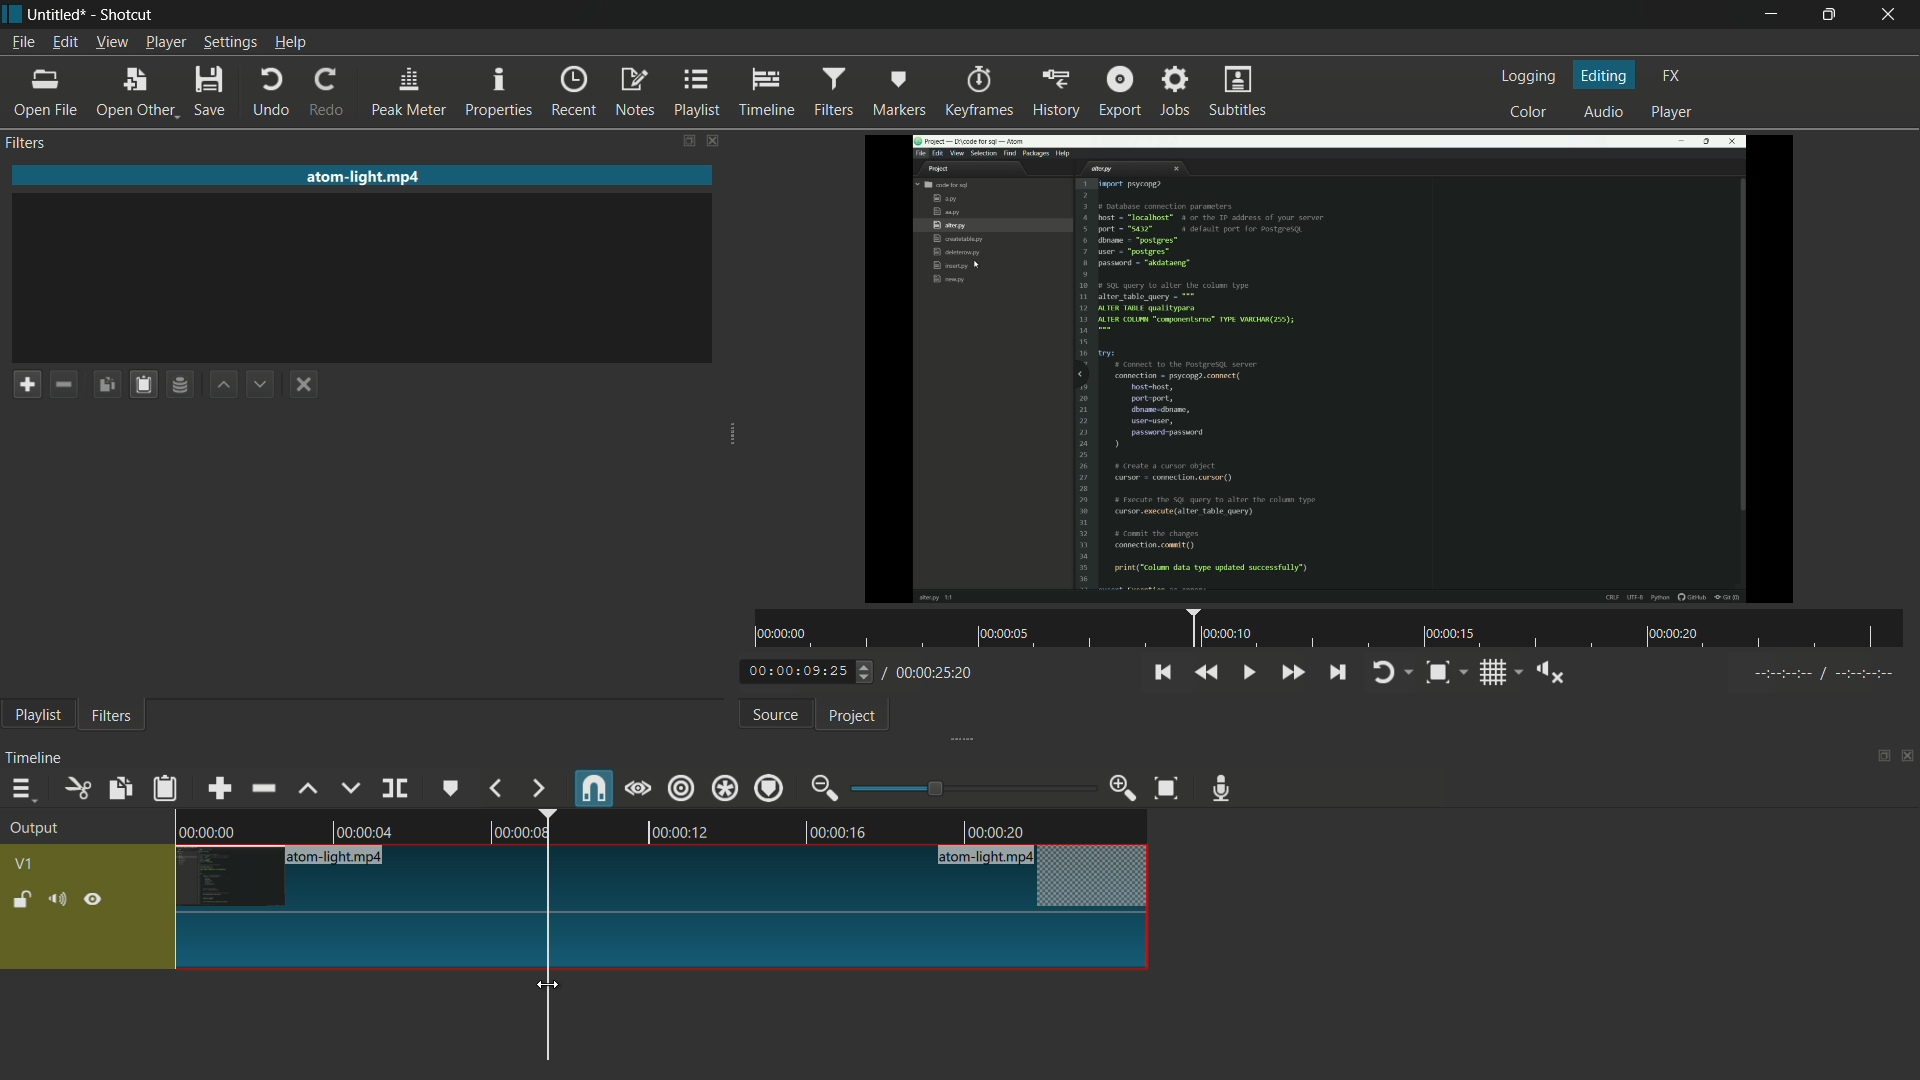 The width and height of the screenshot is (1920, 1080). What do you see at coordinates (1162, 673) in the screenshot?
I see `skip to the previous point` at bounding box center [1162, 673].